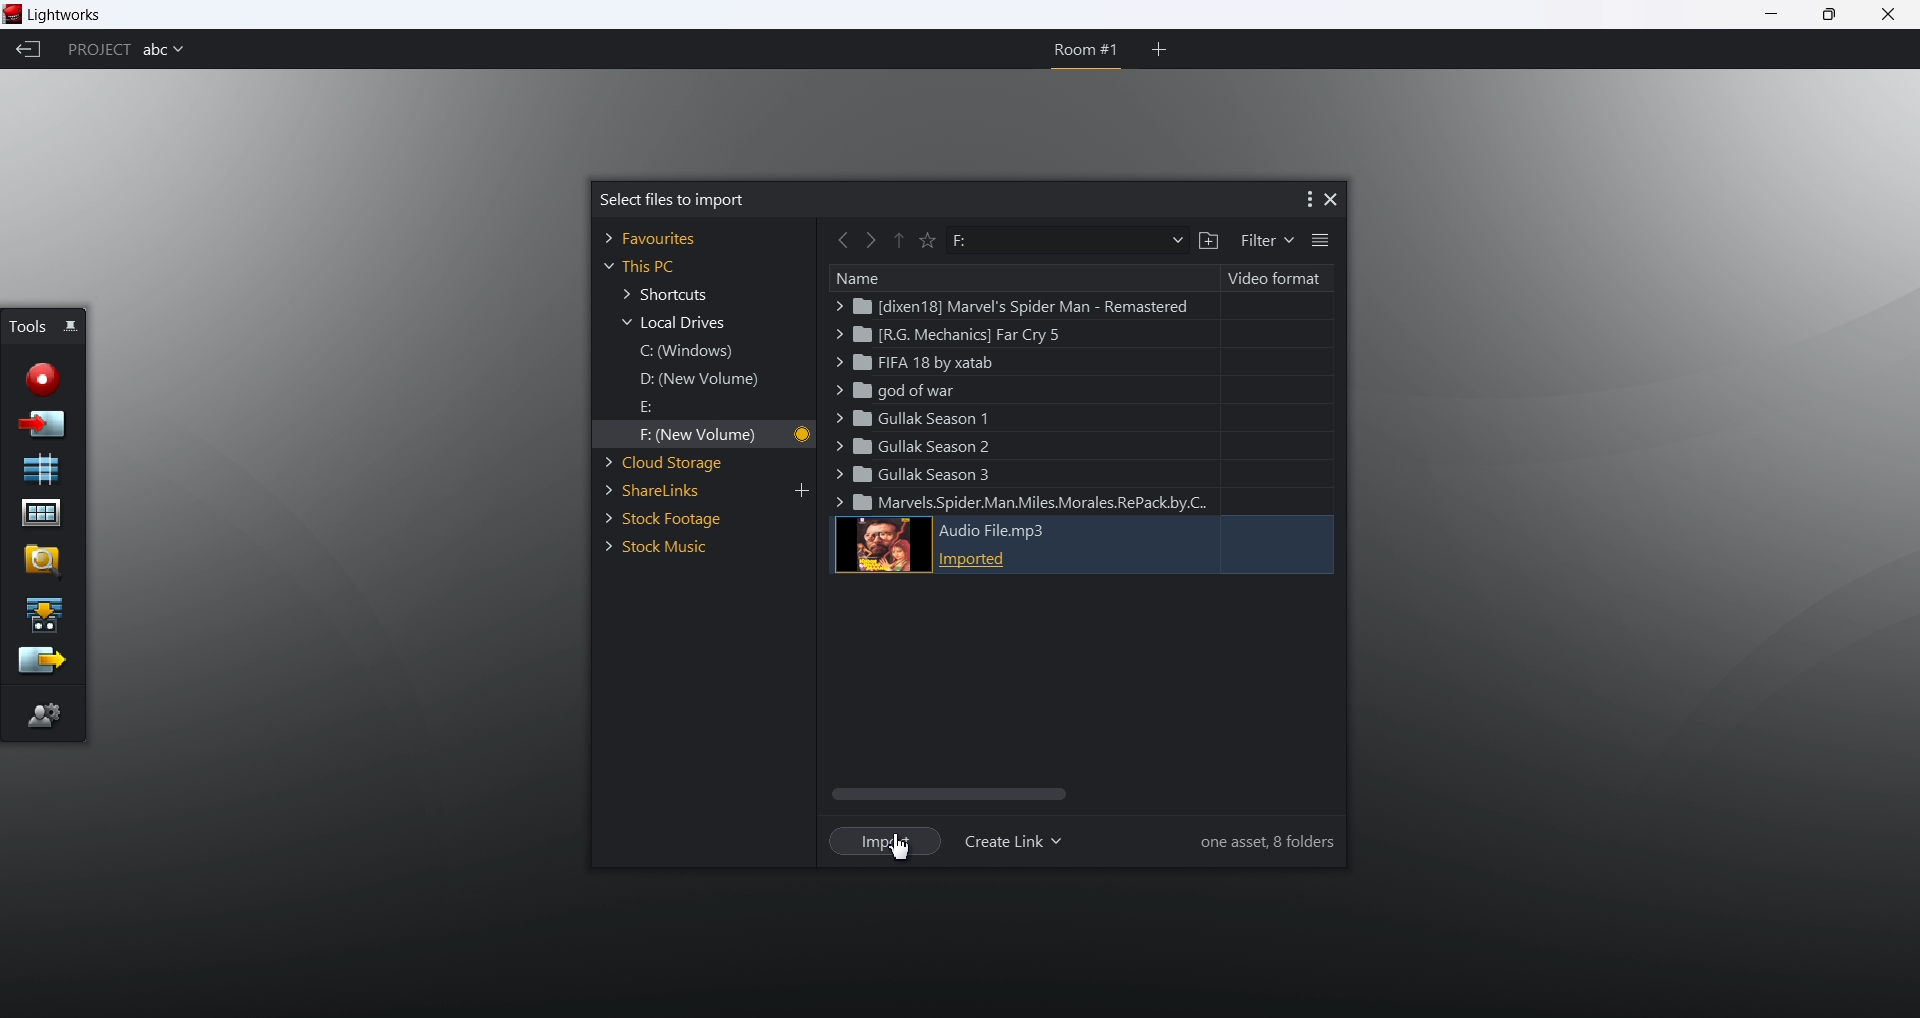 This screenshot has height=1018, width=1920. What do you see at coordinates (926, 242) in the screenshot?
I see `favorite` at bounding box center [926, 242].